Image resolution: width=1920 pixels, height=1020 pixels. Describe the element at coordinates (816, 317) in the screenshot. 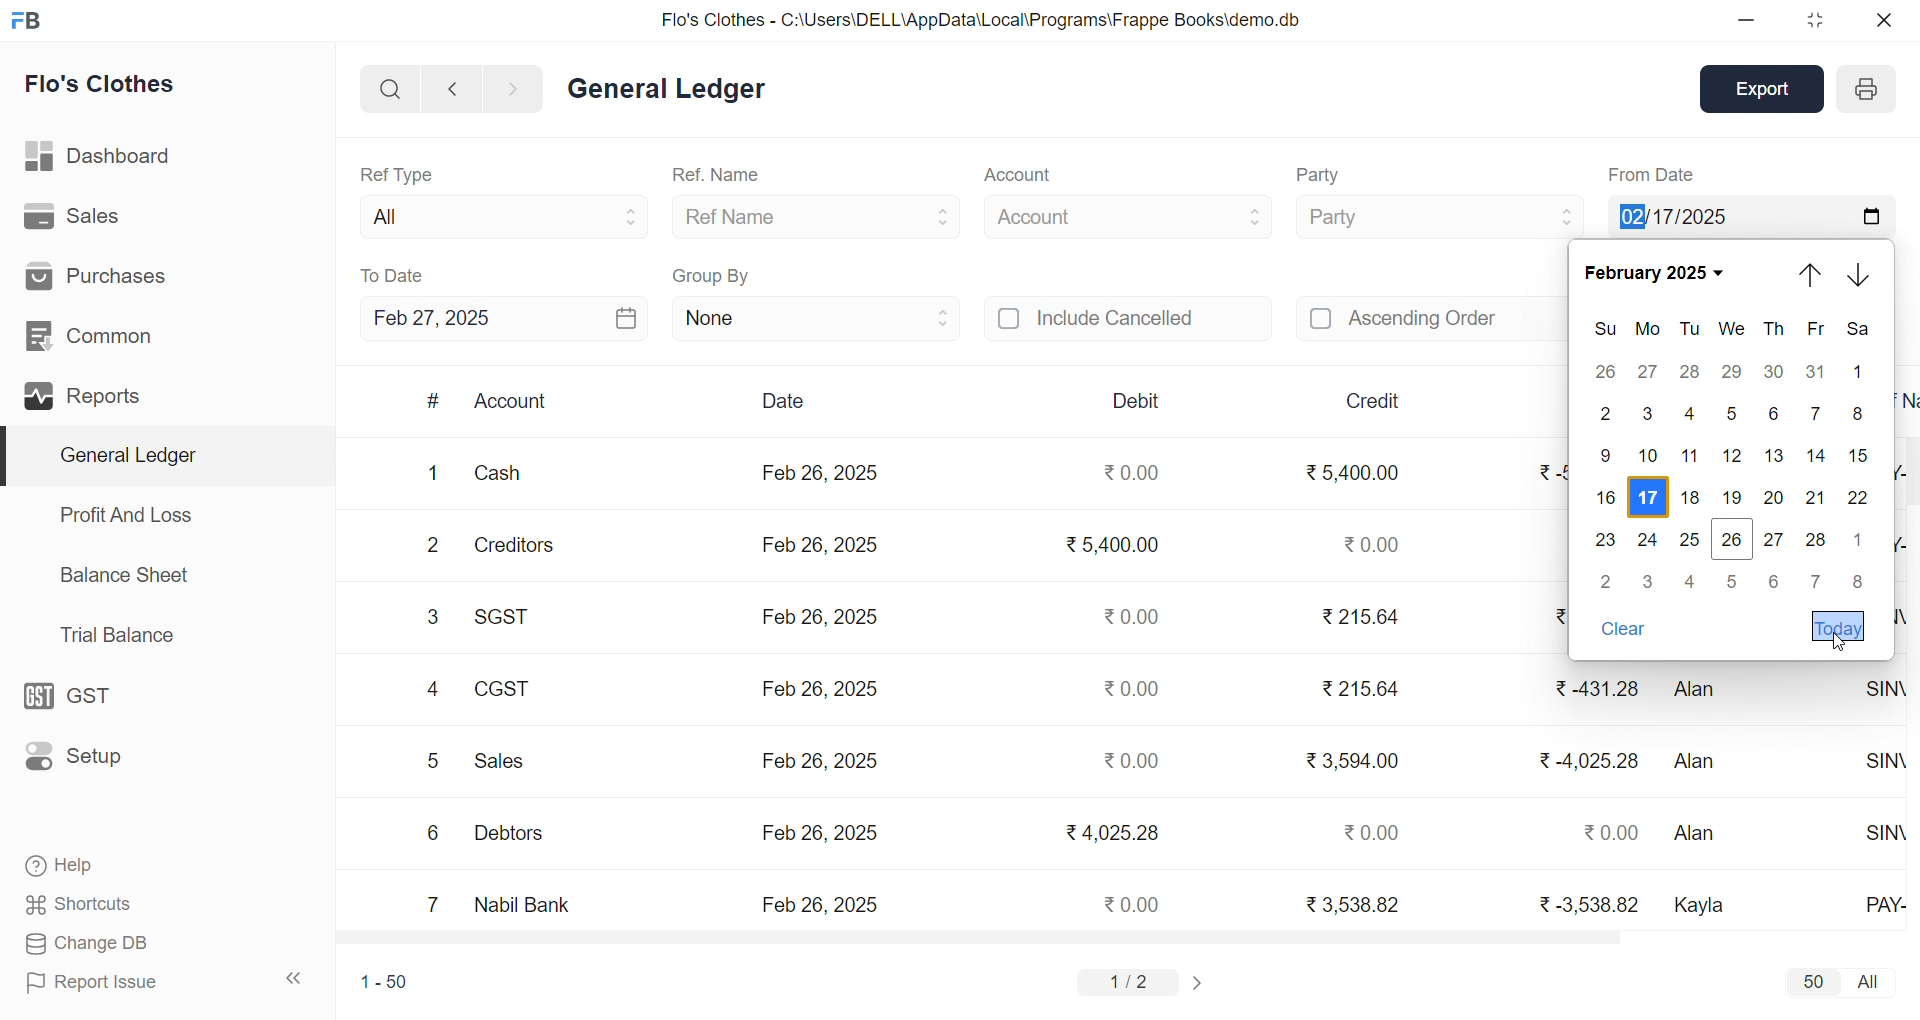

I see `None` at that location.